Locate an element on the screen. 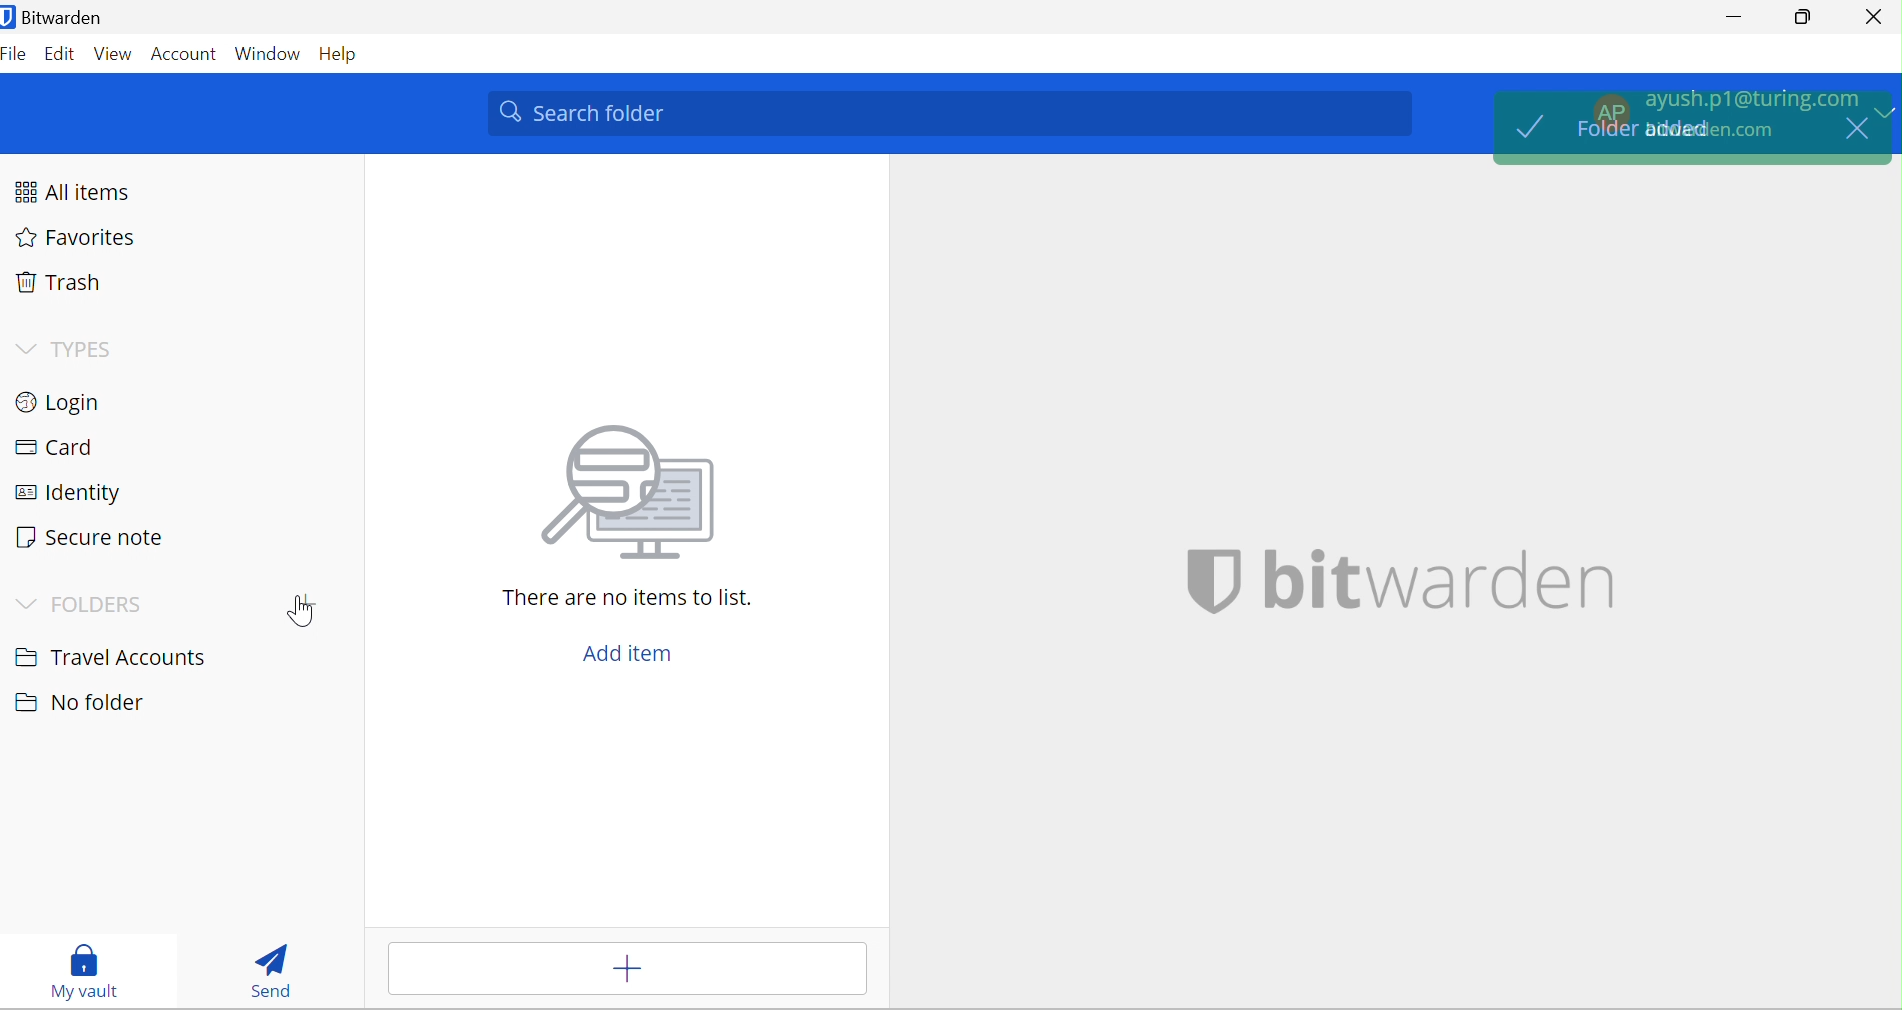 This screenshot has height=1010, width=1902. Drop Down is located at coordinates (1887, 113).